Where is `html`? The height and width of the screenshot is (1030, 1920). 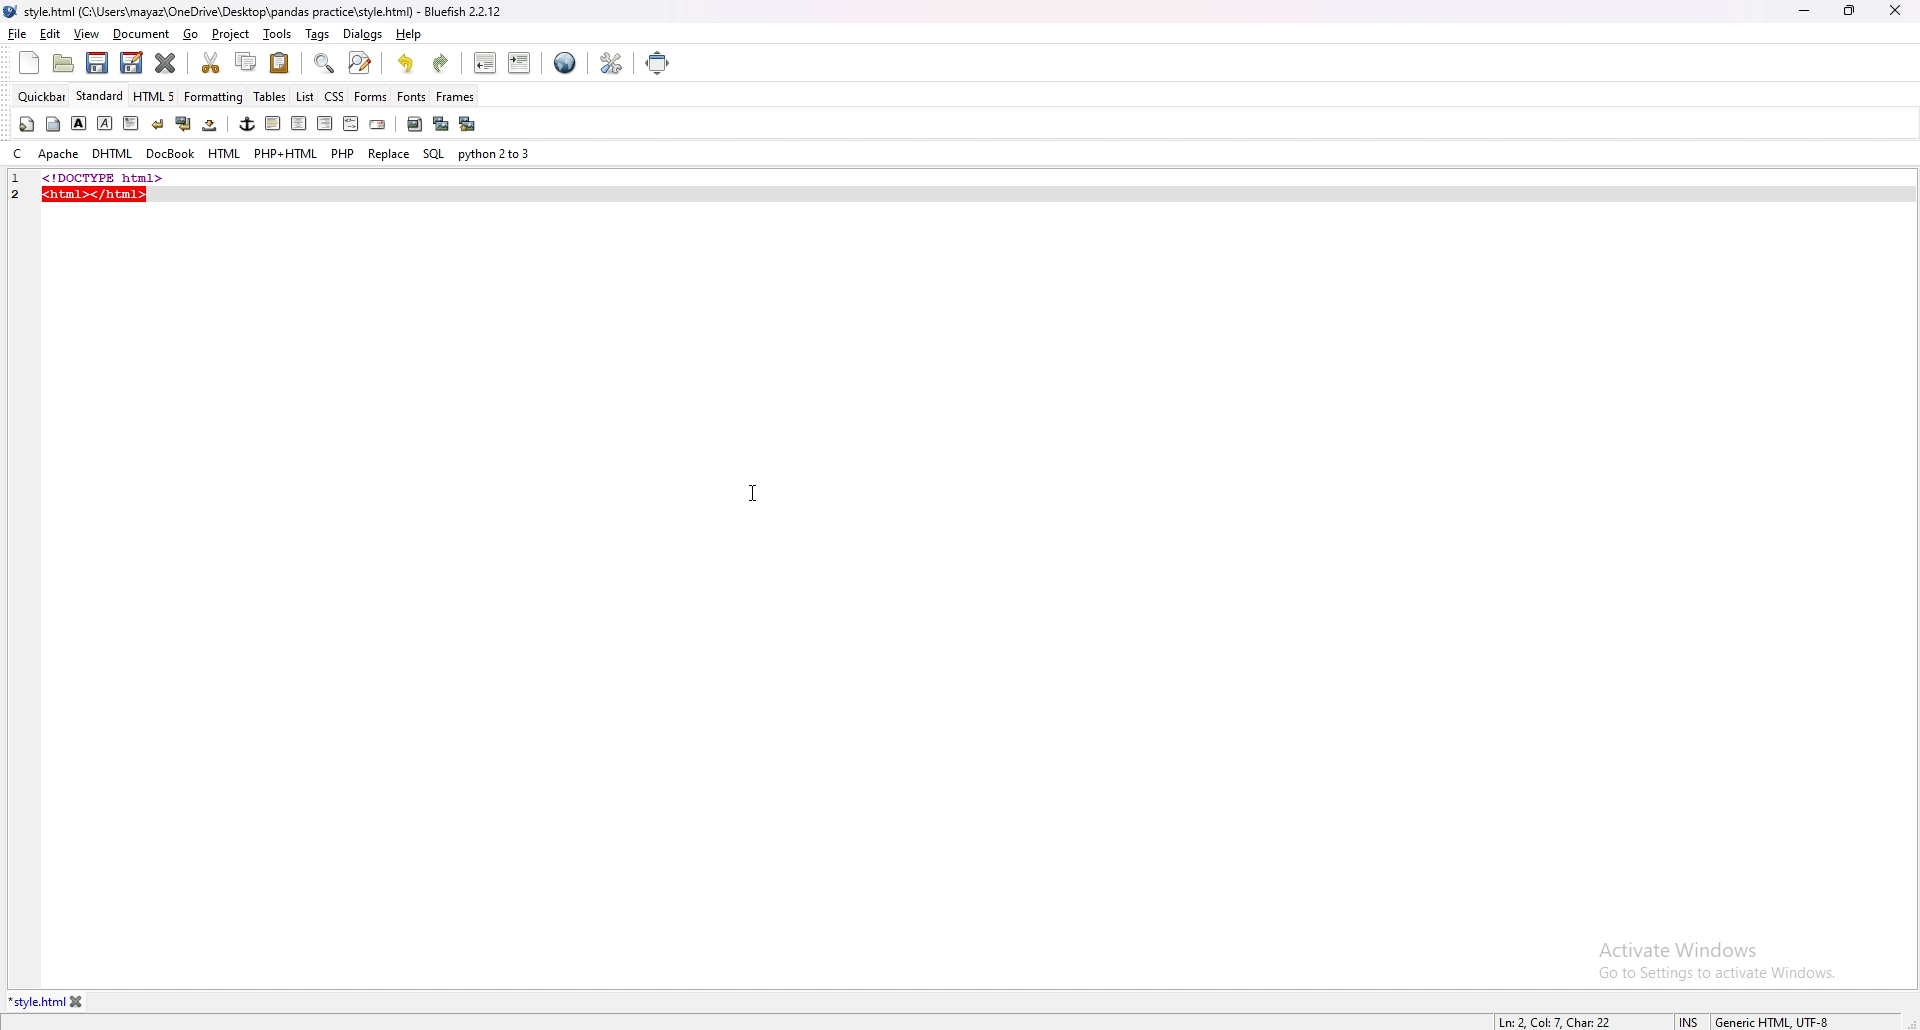 html is located at coordinates (225, 154).